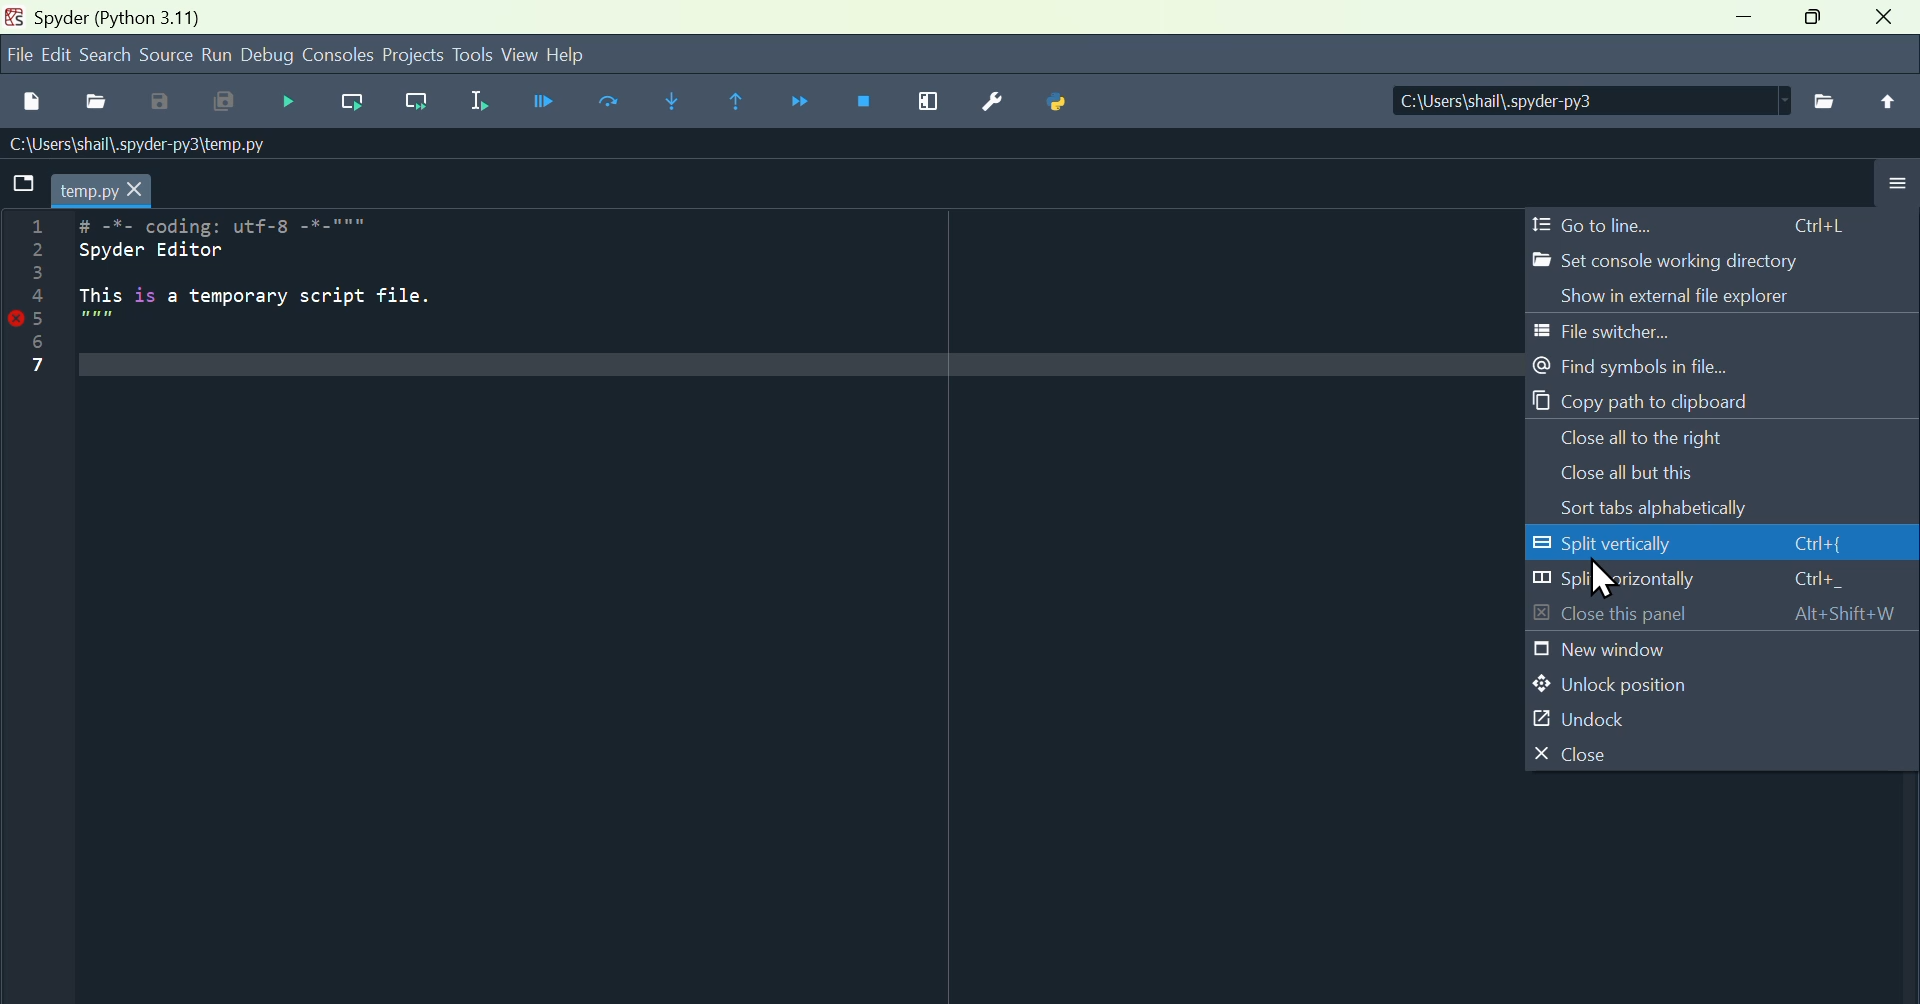 The width and height of the screenshot is (1920, 1004). I want to click on Cursor on Split vertically, so click(1612, 582).